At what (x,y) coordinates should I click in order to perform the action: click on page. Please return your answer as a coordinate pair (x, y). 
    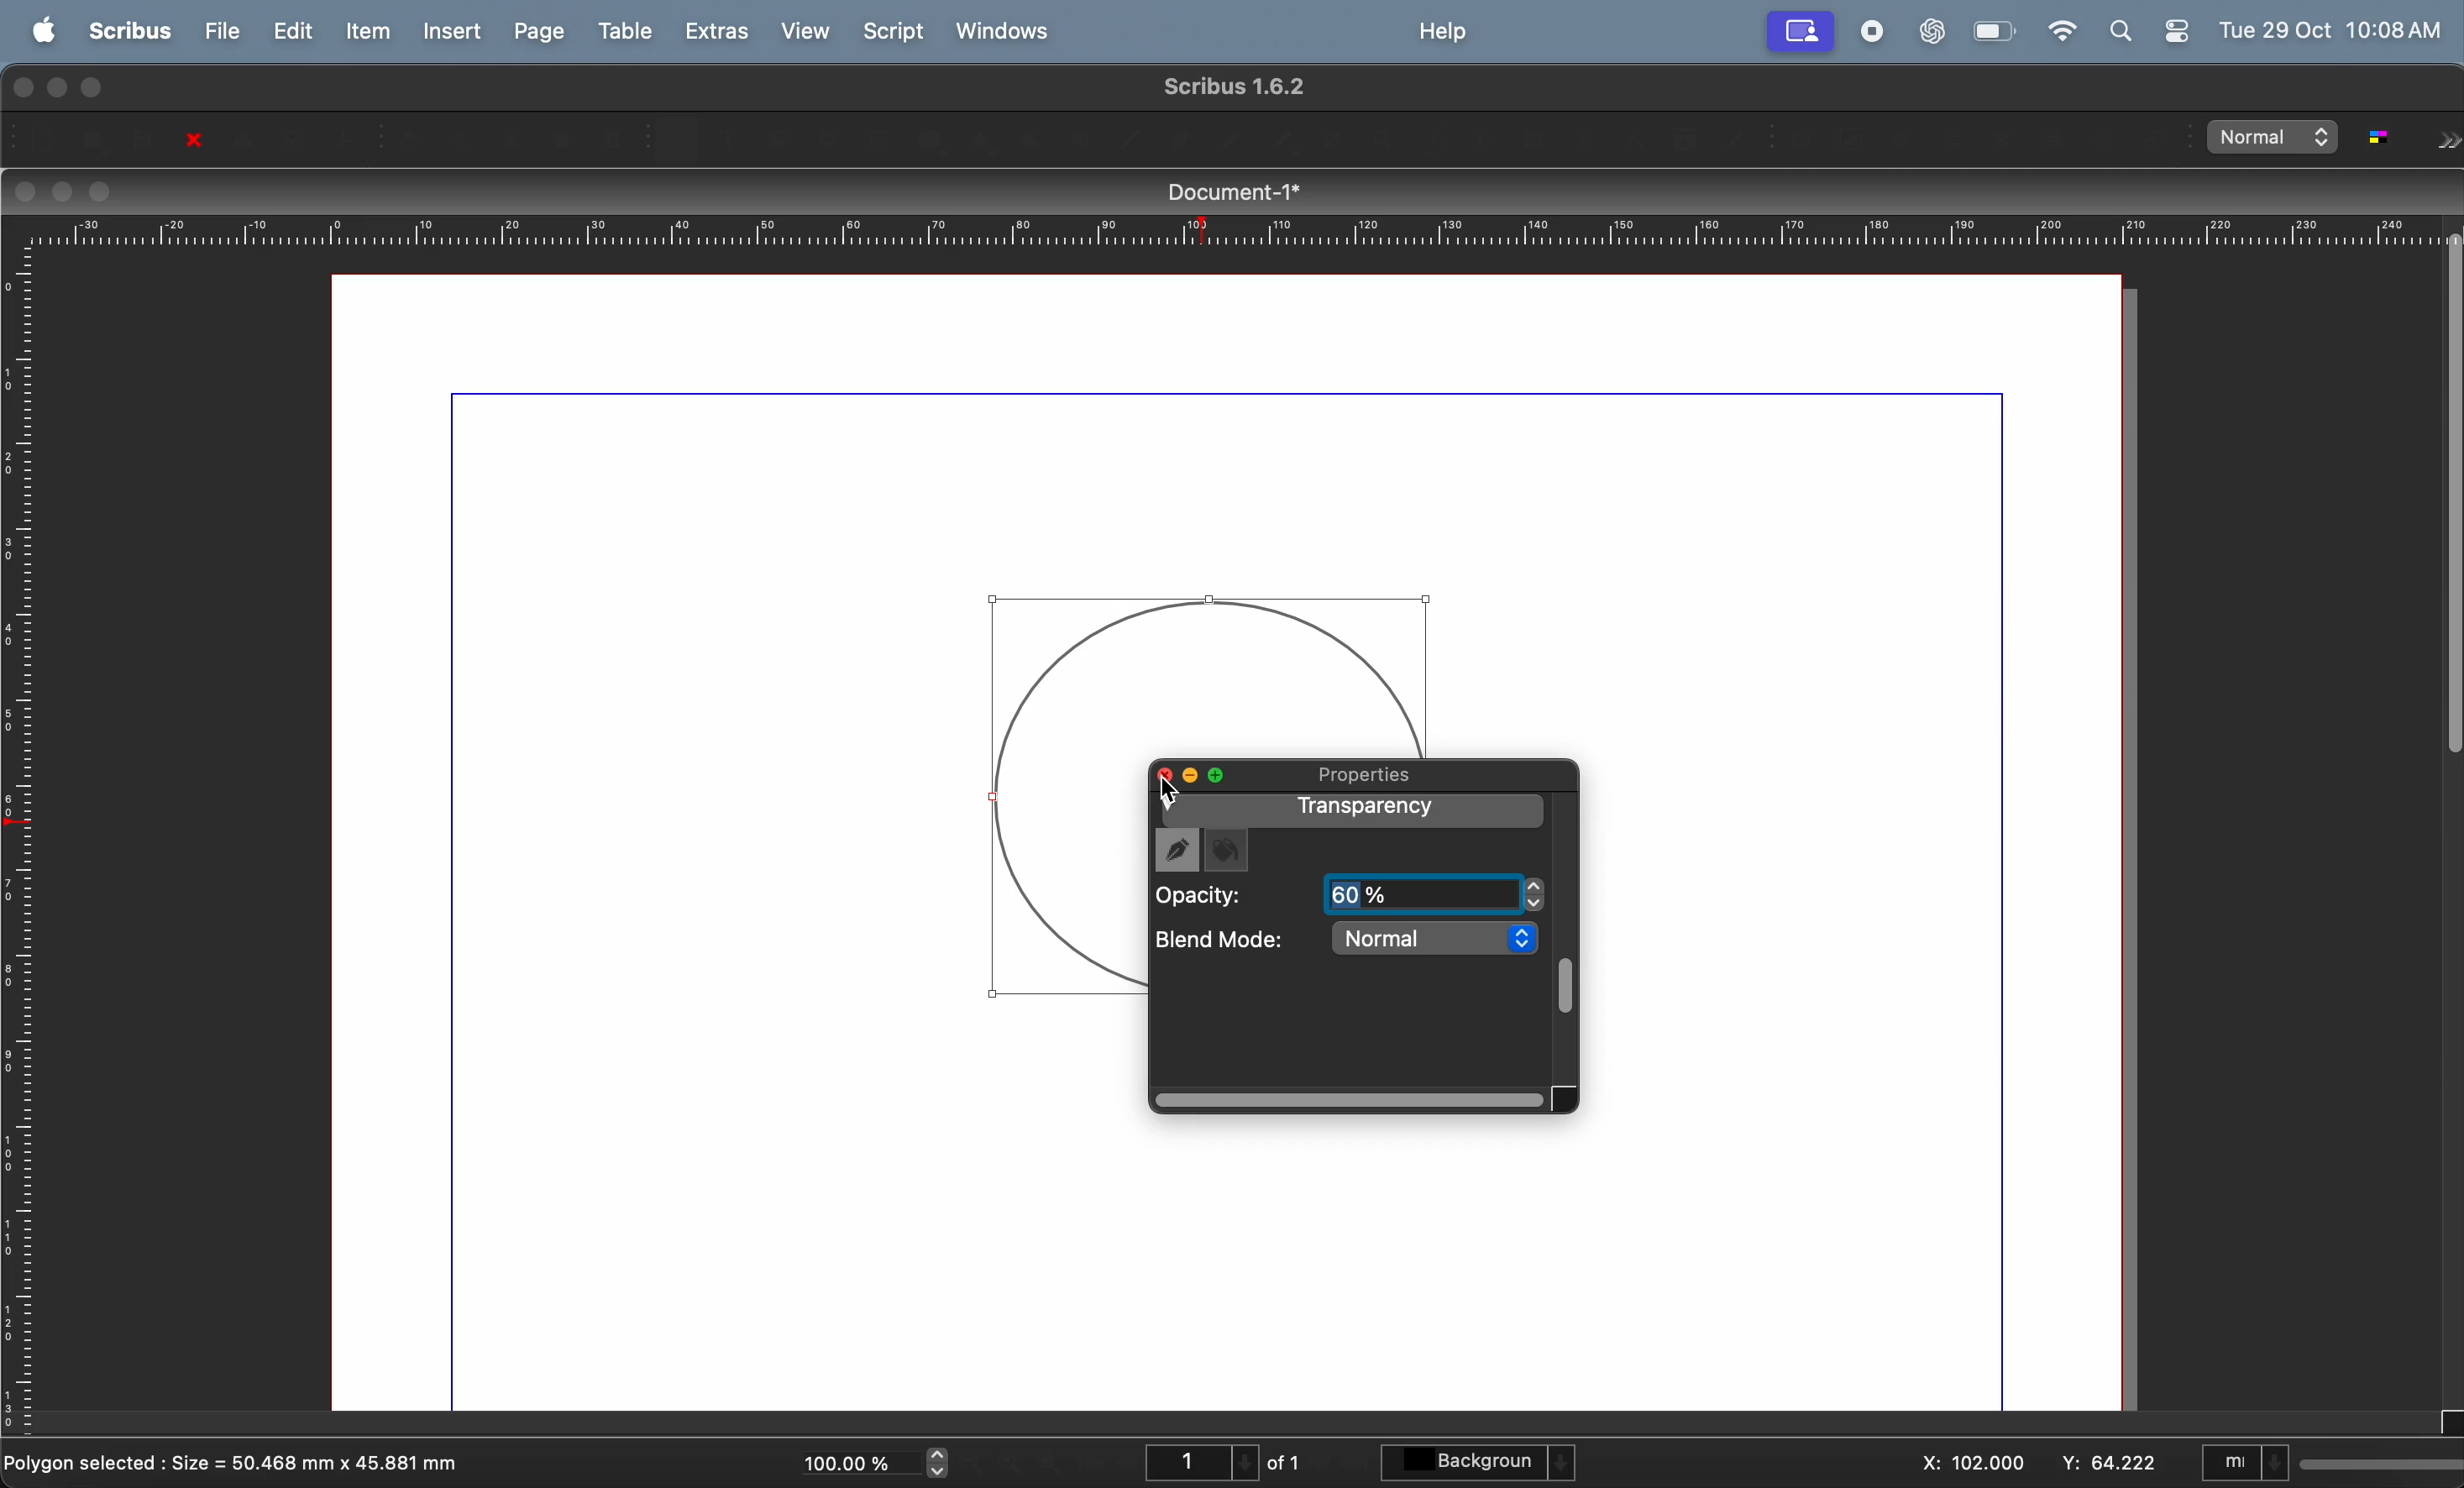
    Looking at the image, I should click on (536, 31).